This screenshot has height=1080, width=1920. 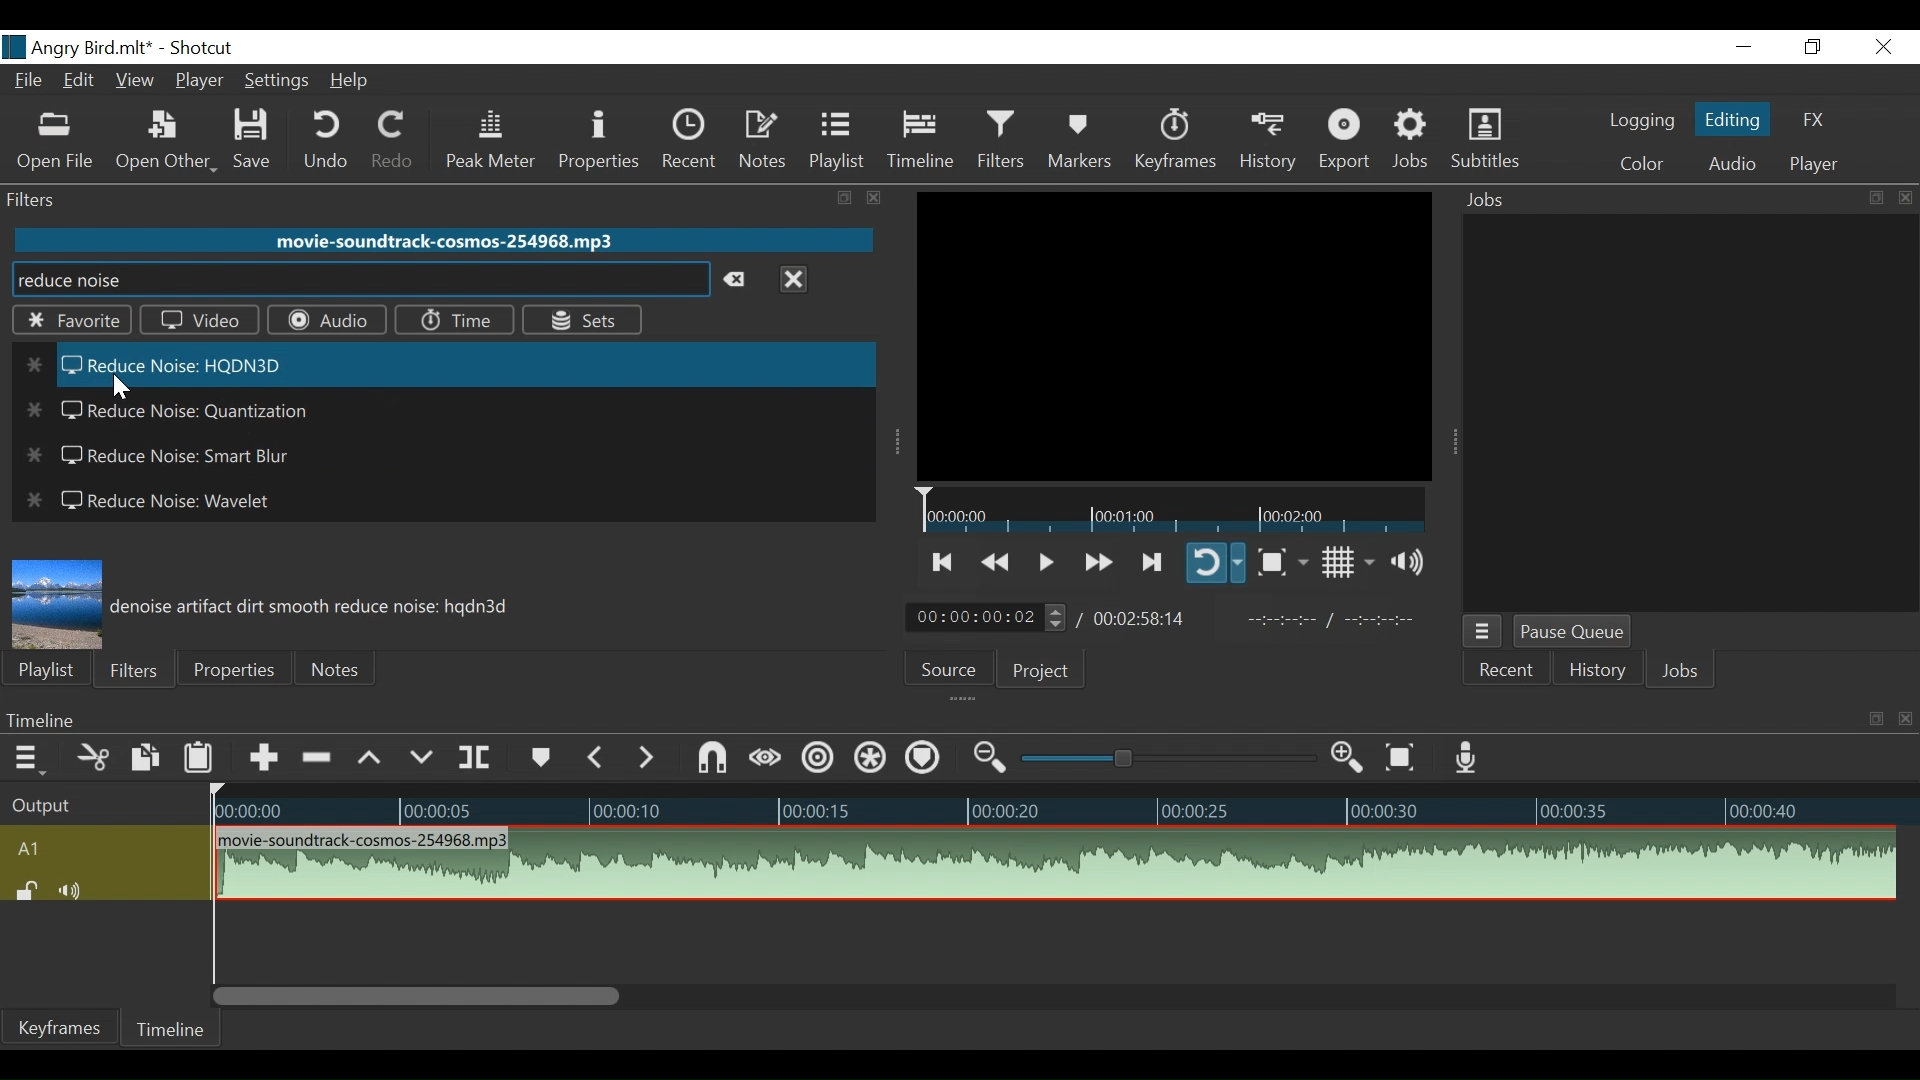 What do you see at coordinates (539, 756) in the screenshot?
I see `Markers` at bounding box center [539, 756].